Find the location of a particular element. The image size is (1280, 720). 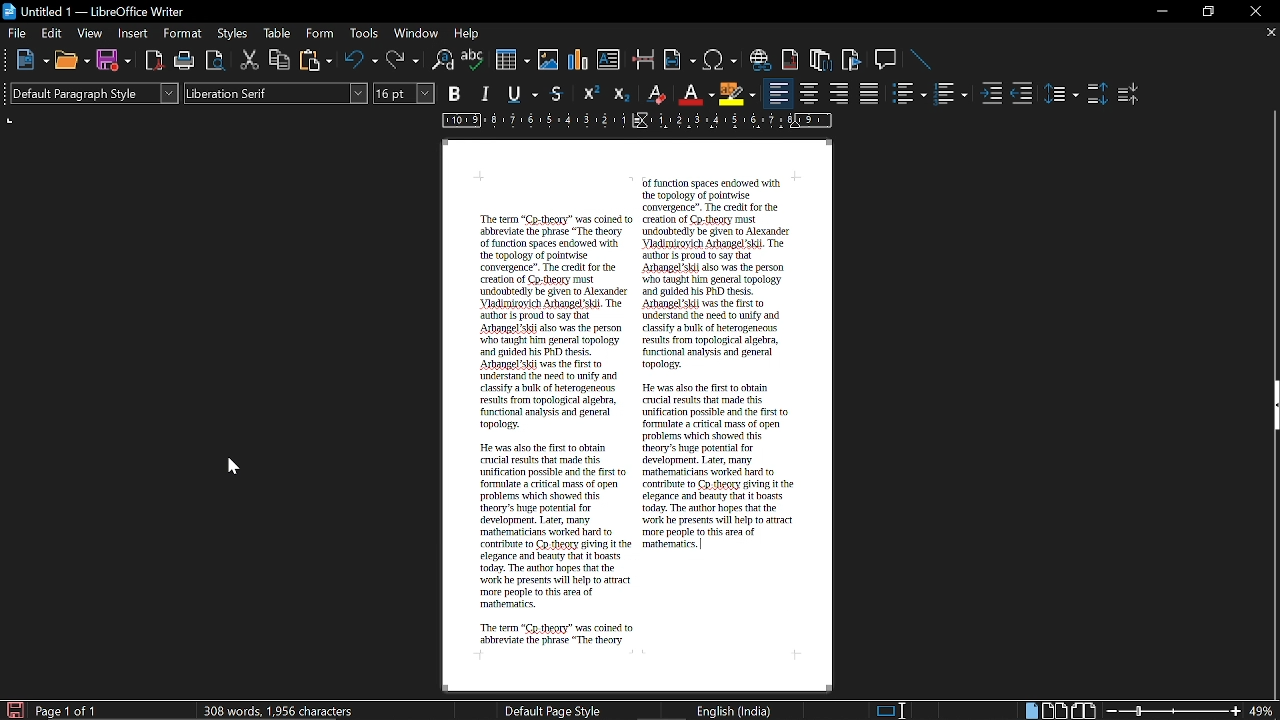

Text style is located at coordinates (276, 92).